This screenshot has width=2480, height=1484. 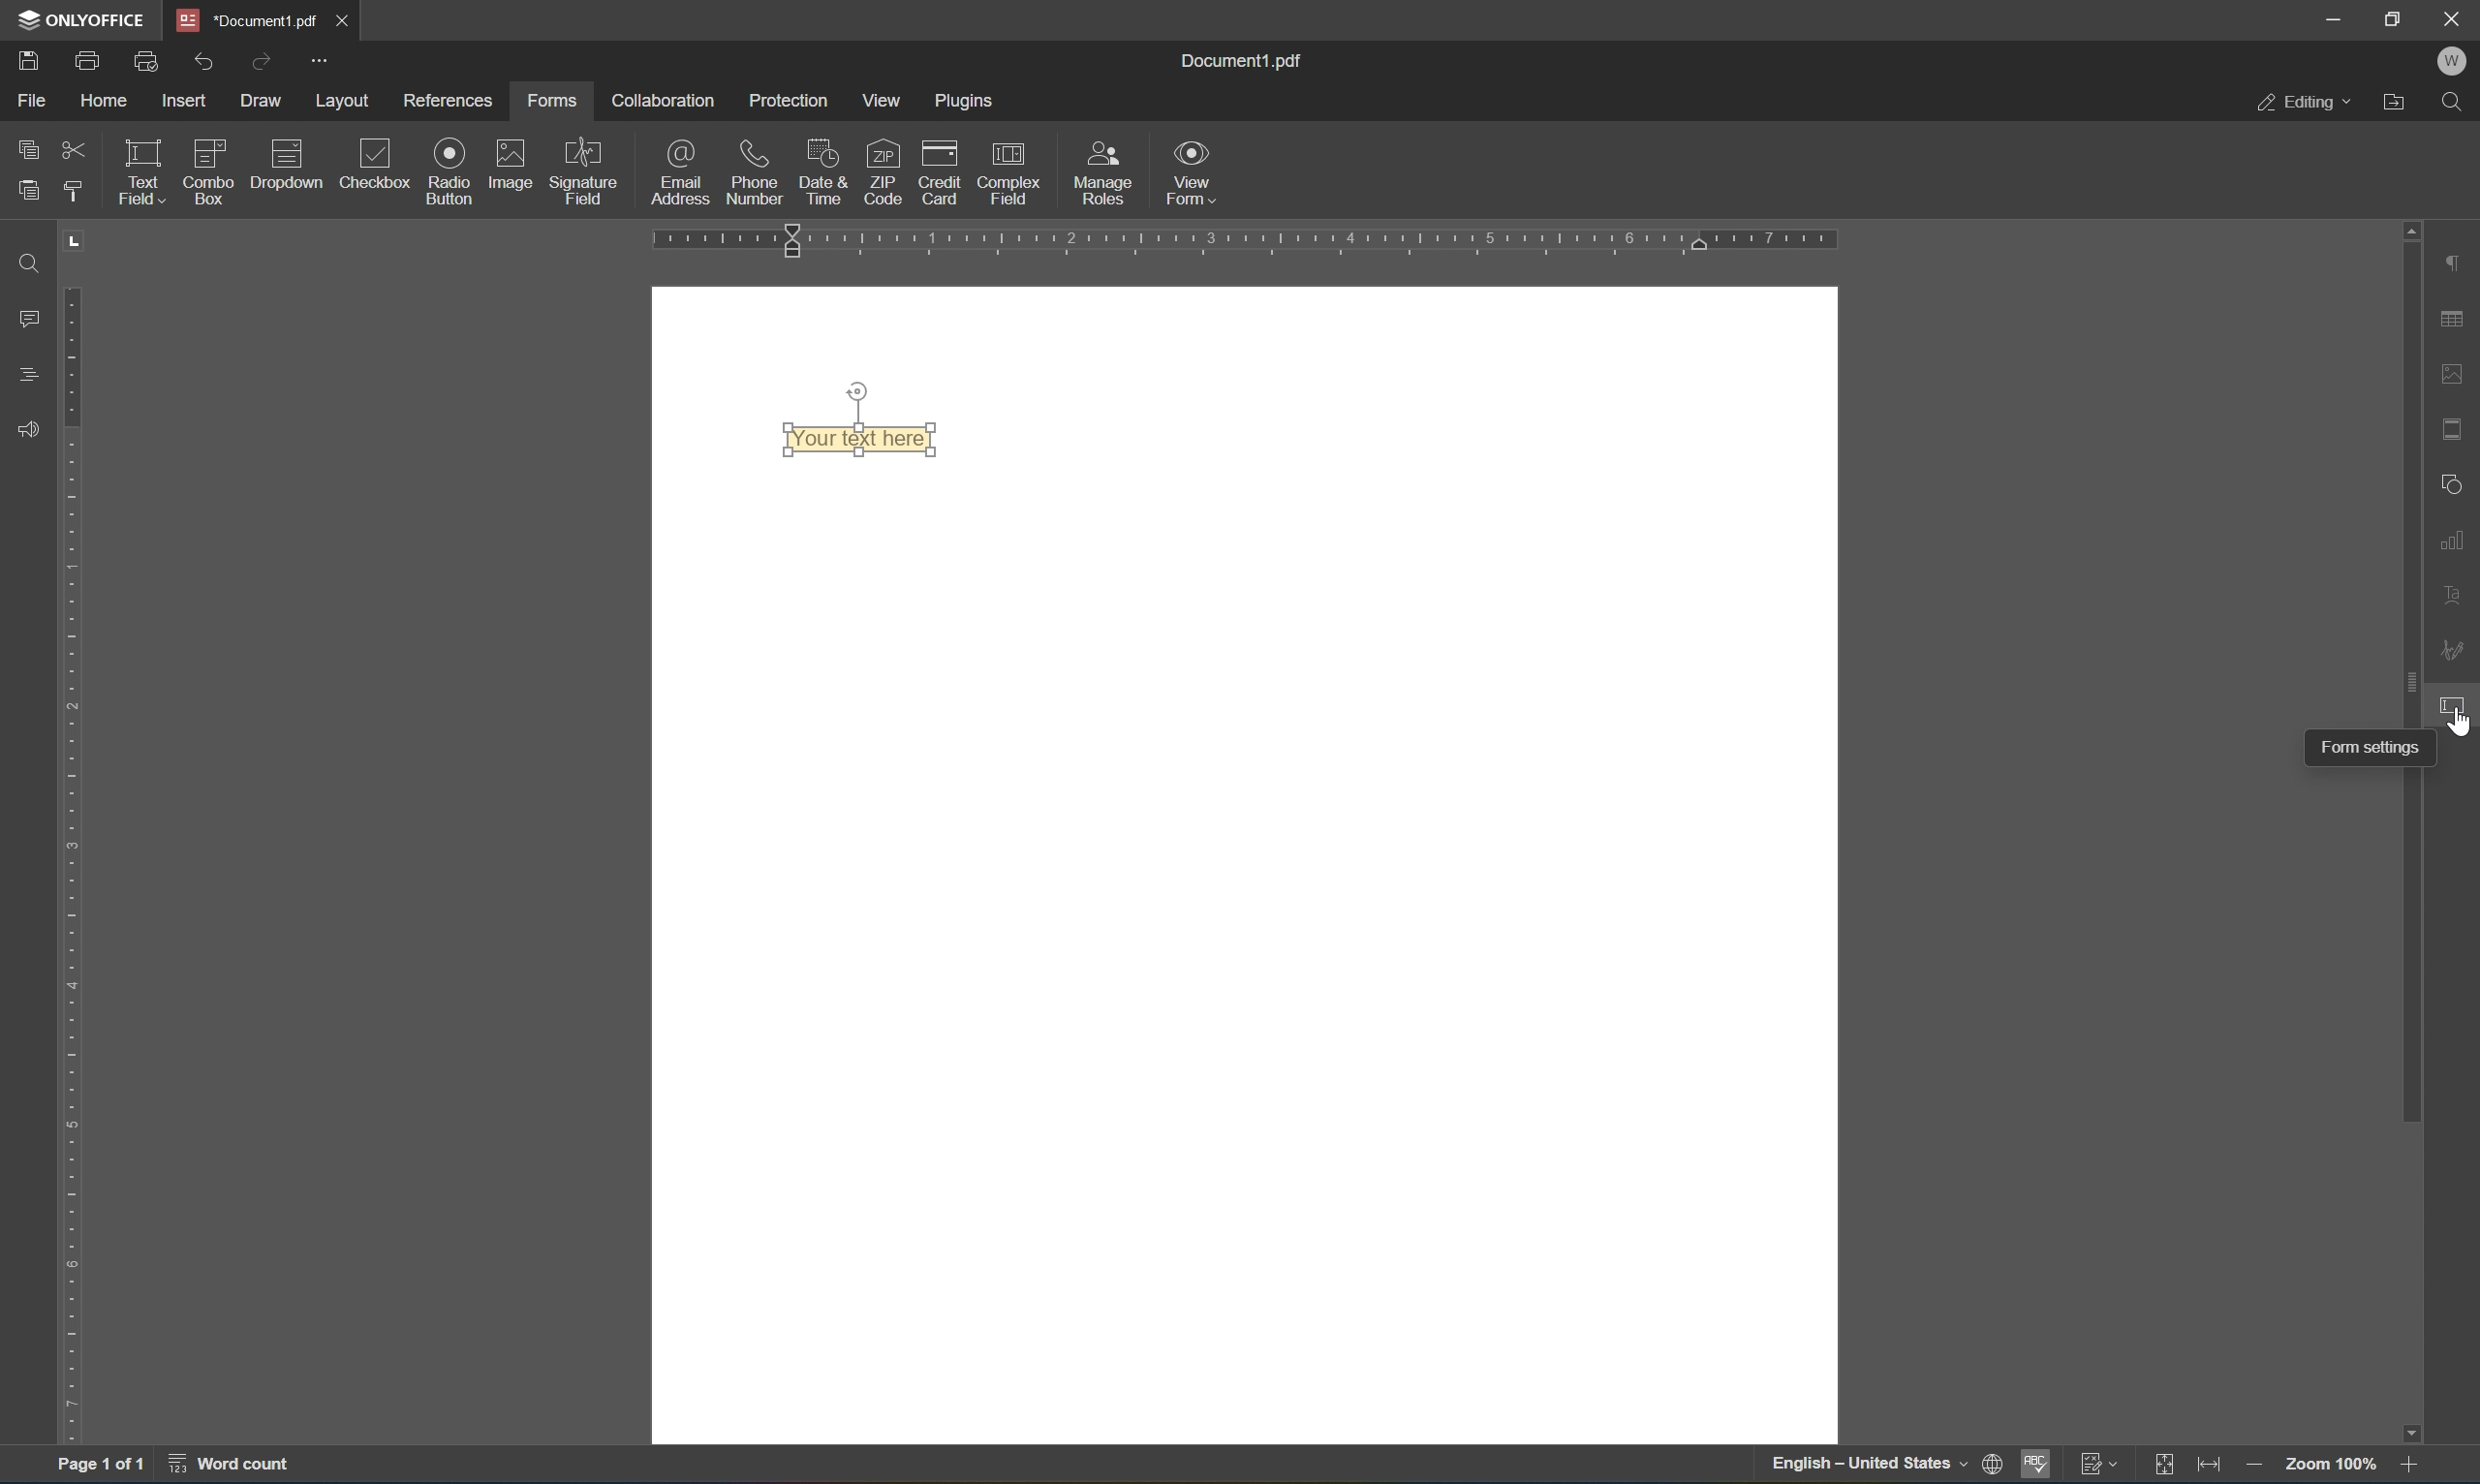 What do you see at coordinates (1009, 180) in the screenshot?
I see `complex field` at bounding box center [1009, 180].